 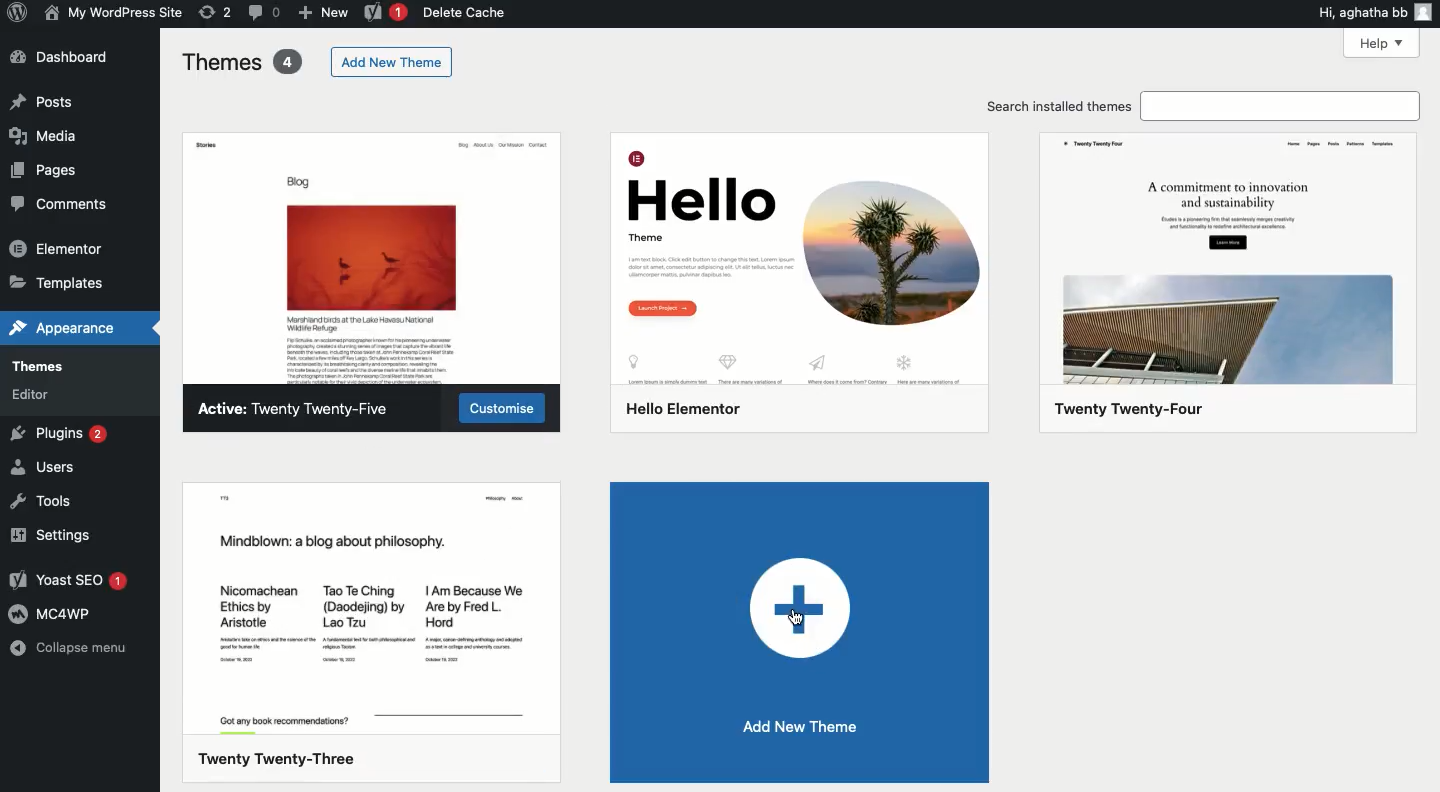 I want to click on MC4WP, so click(x=51, y=613).